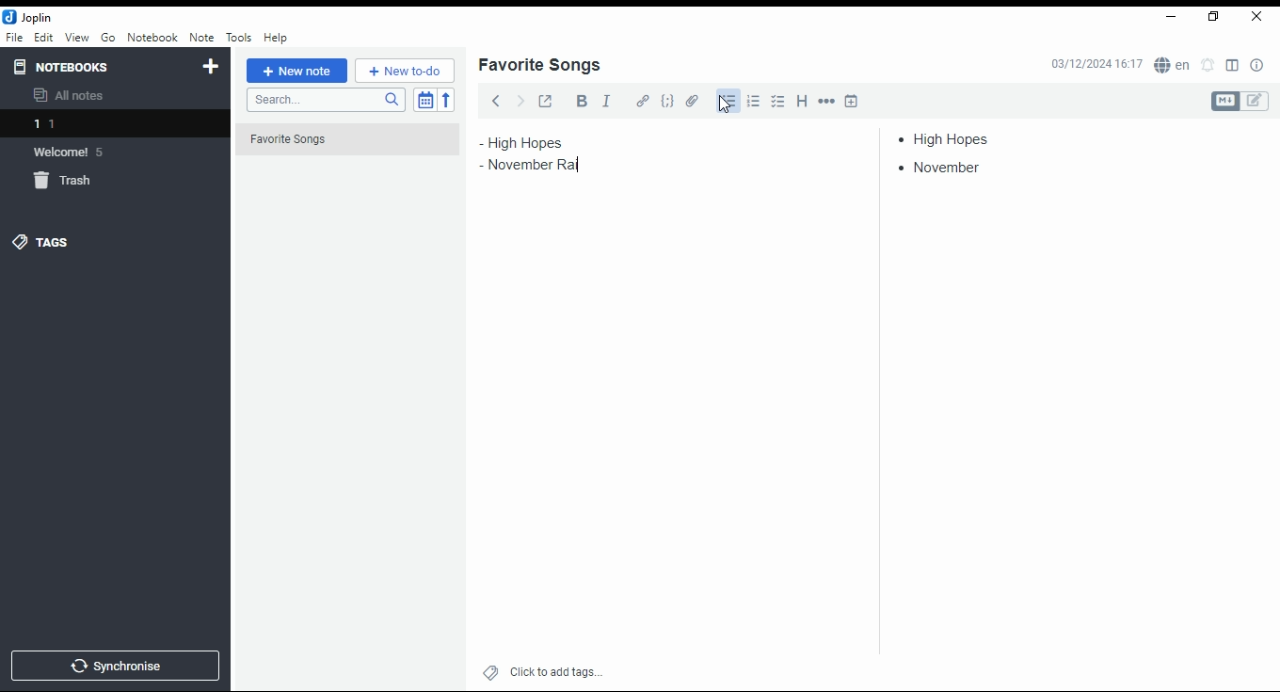 The image size is (1280, 692). I want to click on new note, so click(297, 71).